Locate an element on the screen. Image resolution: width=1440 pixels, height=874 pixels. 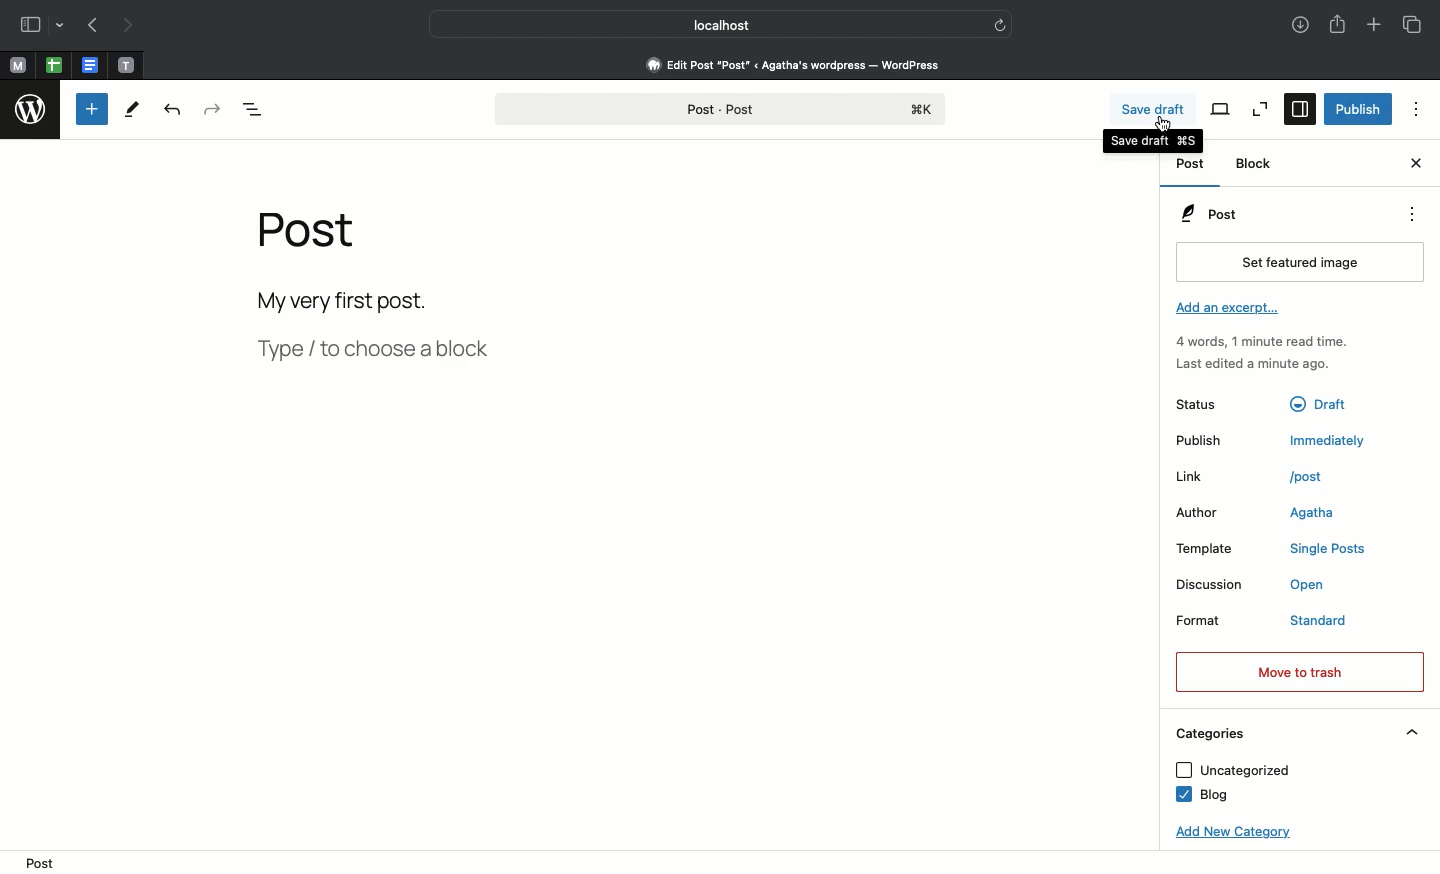
Options is located at coordinates (1410, 214).